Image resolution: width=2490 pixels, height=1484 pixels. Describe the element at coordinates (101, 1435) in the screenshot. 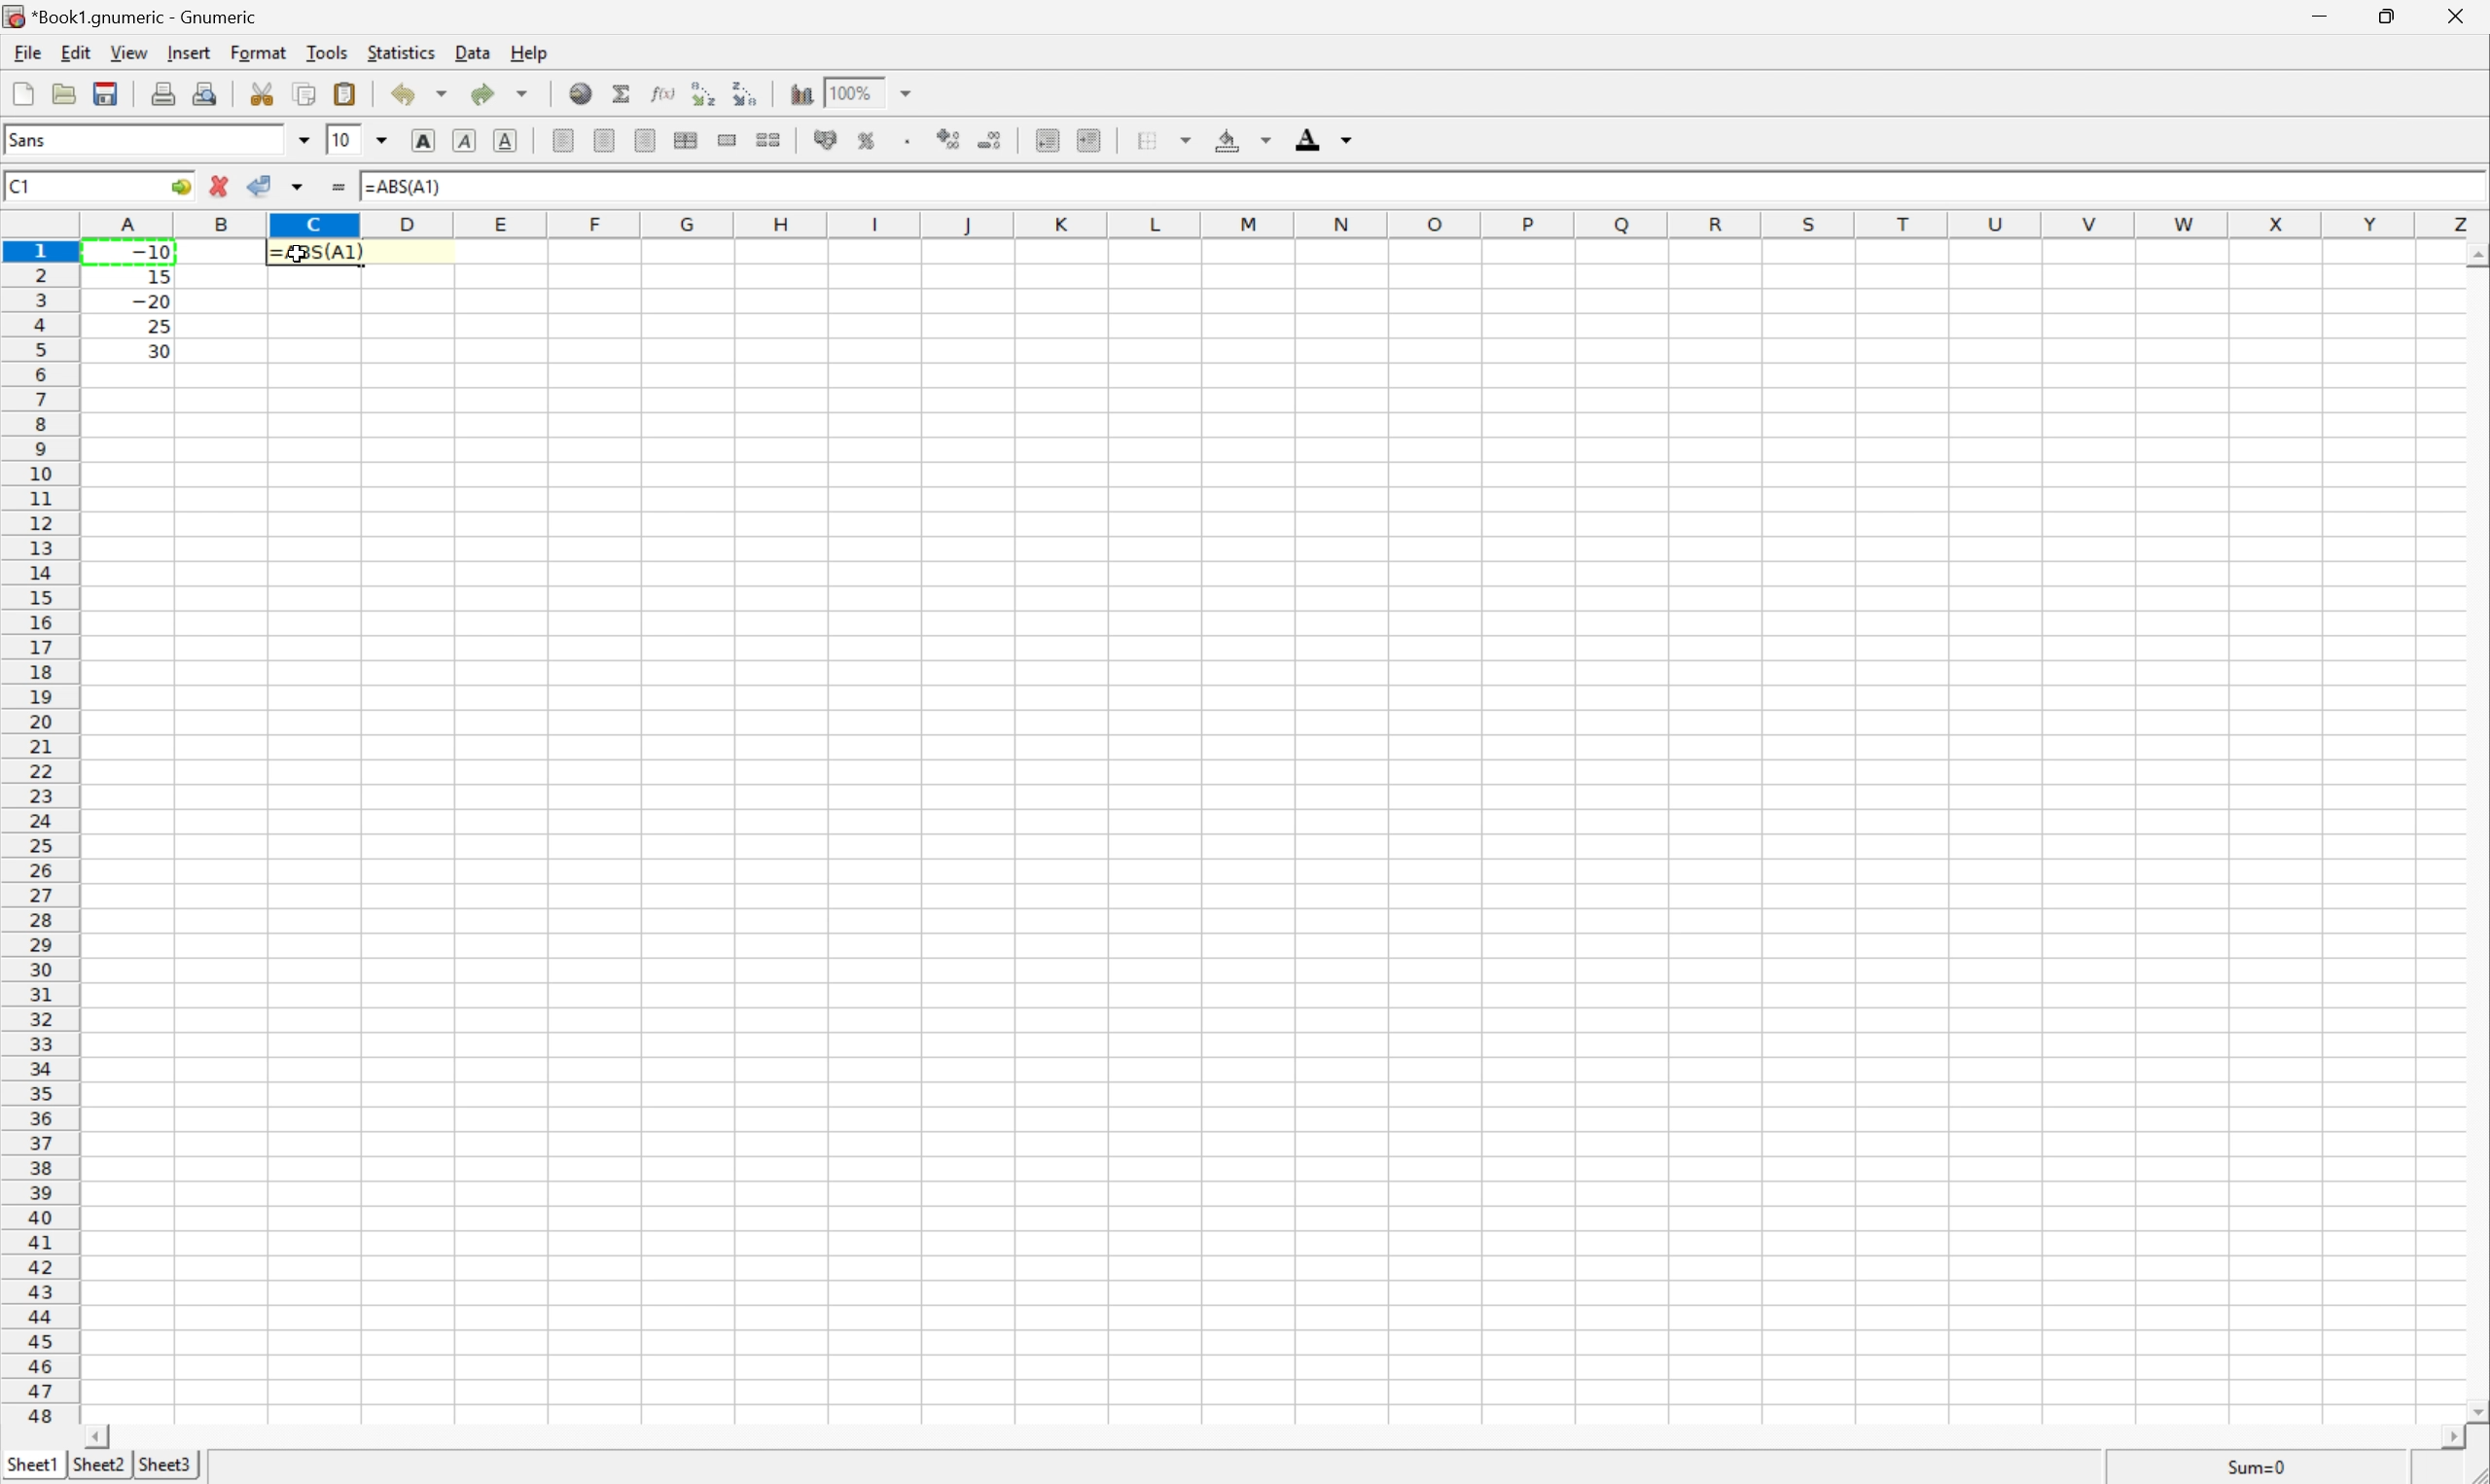

I see `Scroll left` at that location.